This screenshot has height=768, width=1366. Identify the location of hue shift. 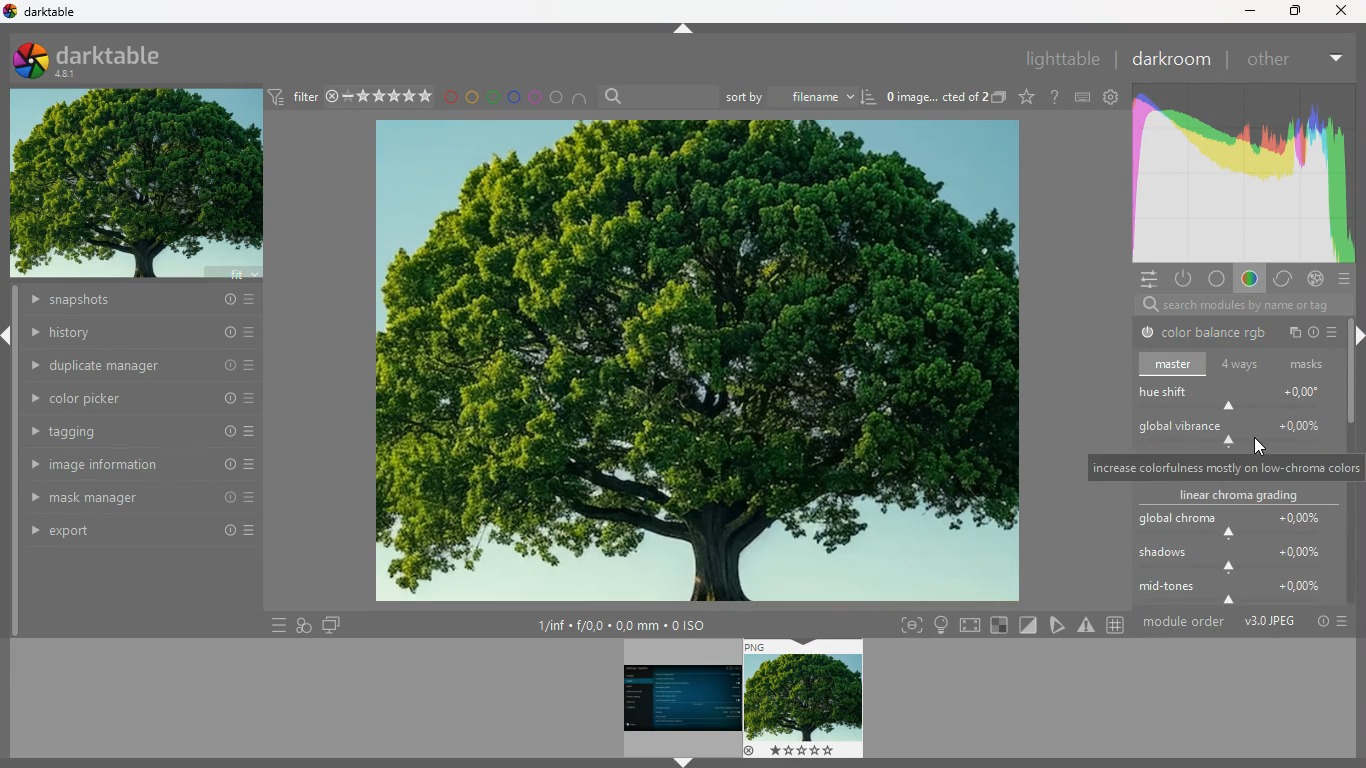
(1239, 398).